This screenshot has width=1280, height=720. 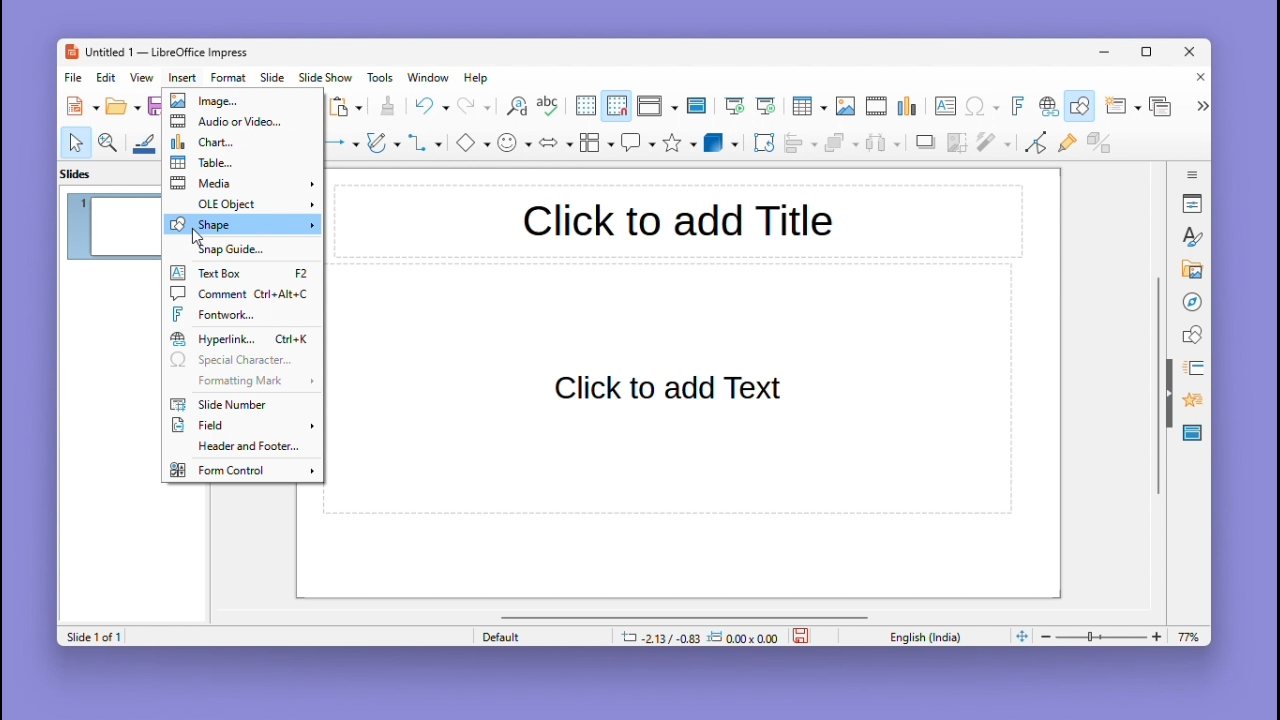 I want to click on Table, so click(x=243, y=163).